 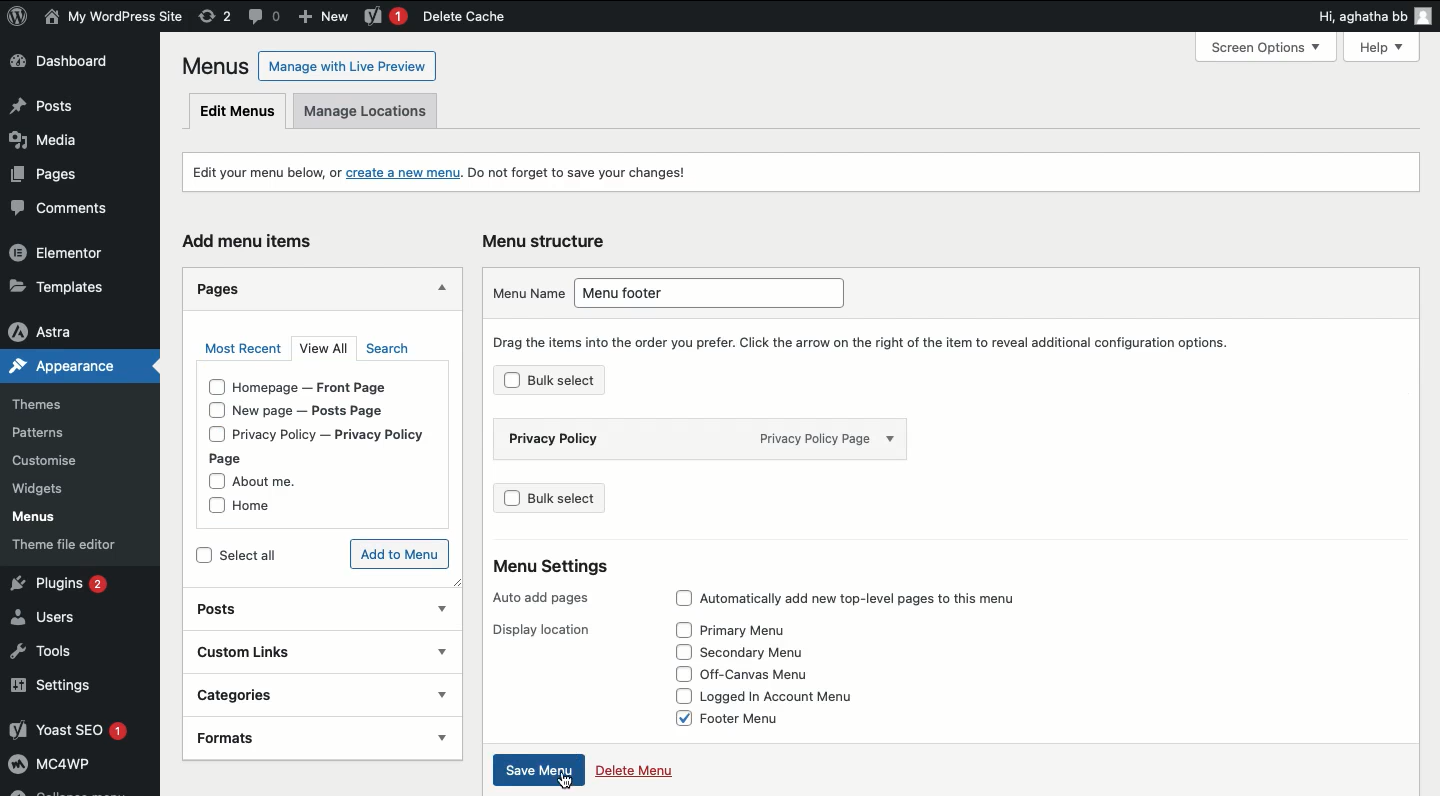 I want to click on  Off-Canvas Menu, so click(x=777, y=673).